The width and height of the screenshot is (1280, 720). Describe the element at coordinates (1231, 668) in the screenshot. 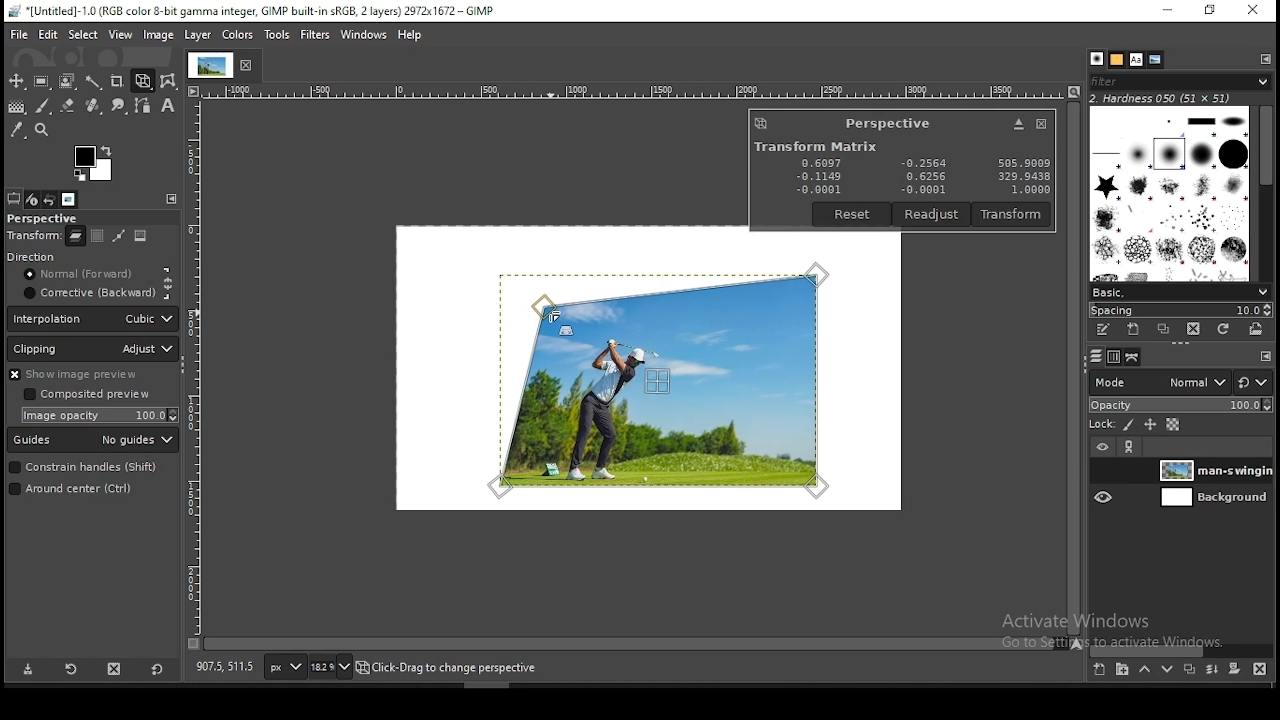

I see `add a mask` at that location.